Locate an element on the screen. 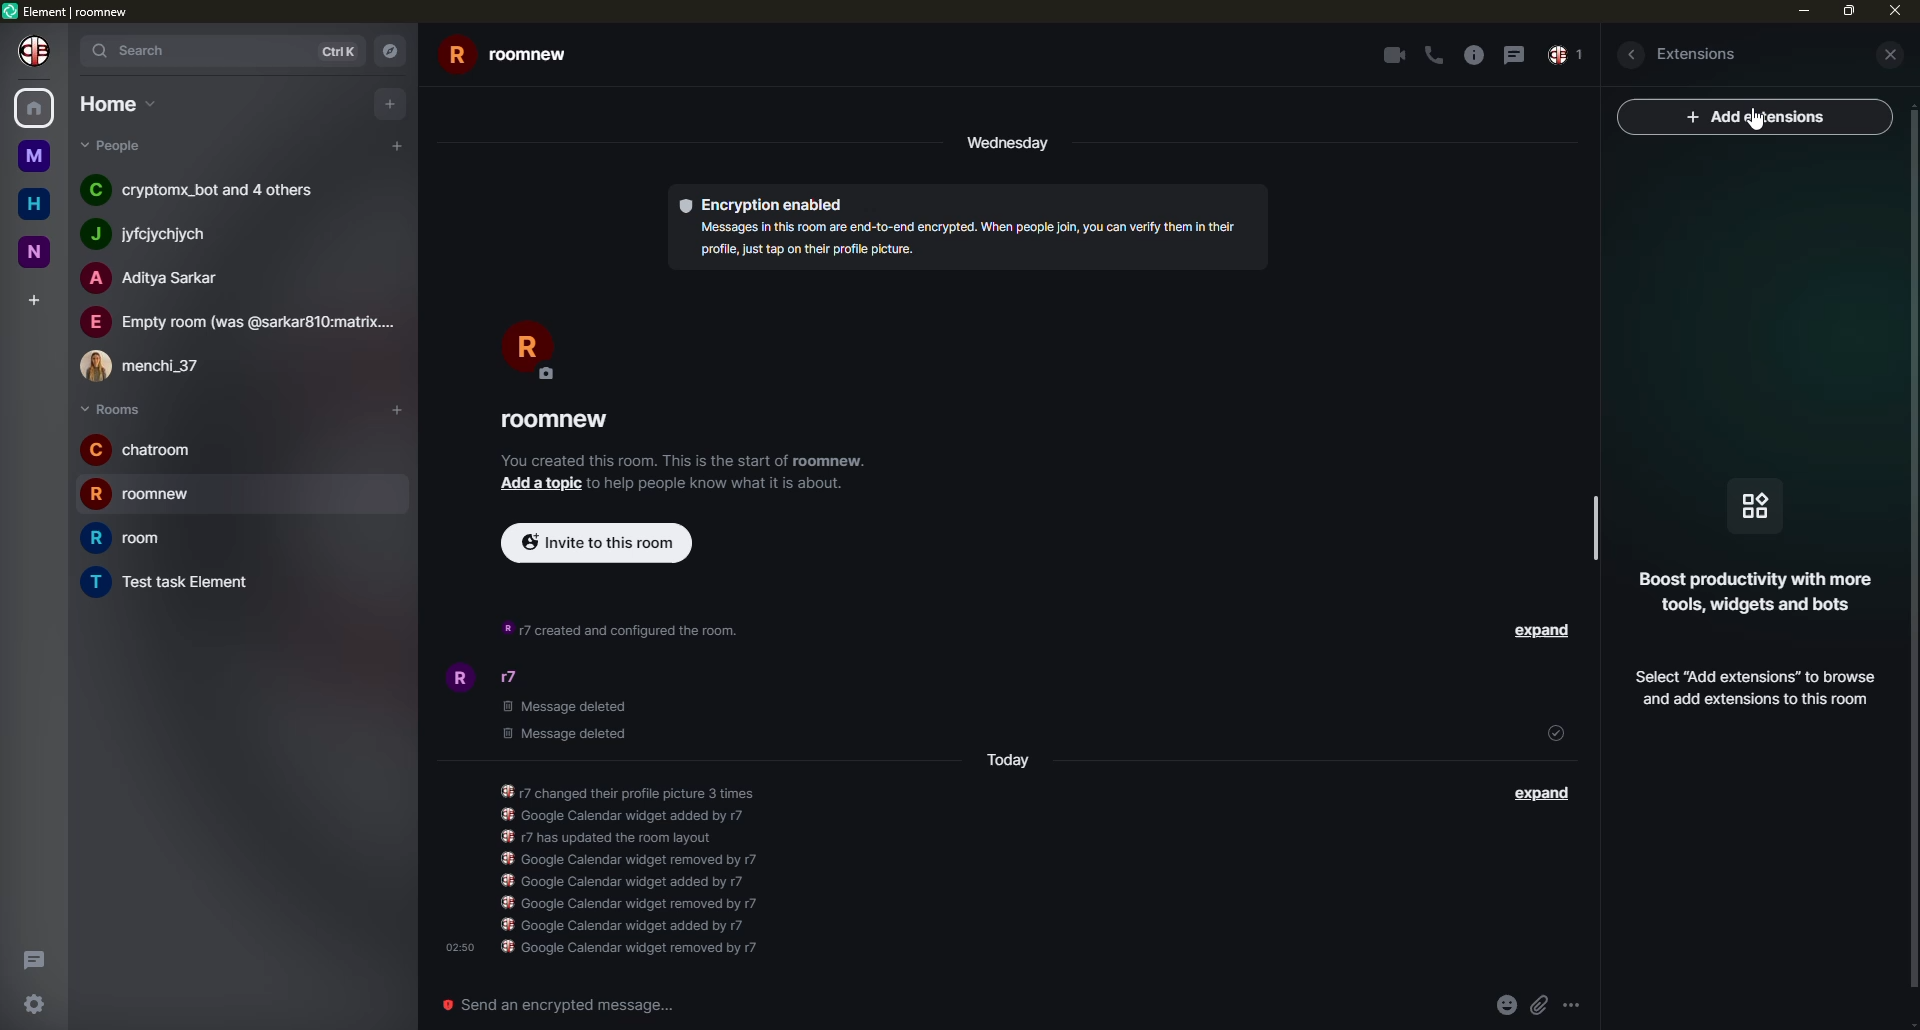  sent is located at coordinates (1553, 732).